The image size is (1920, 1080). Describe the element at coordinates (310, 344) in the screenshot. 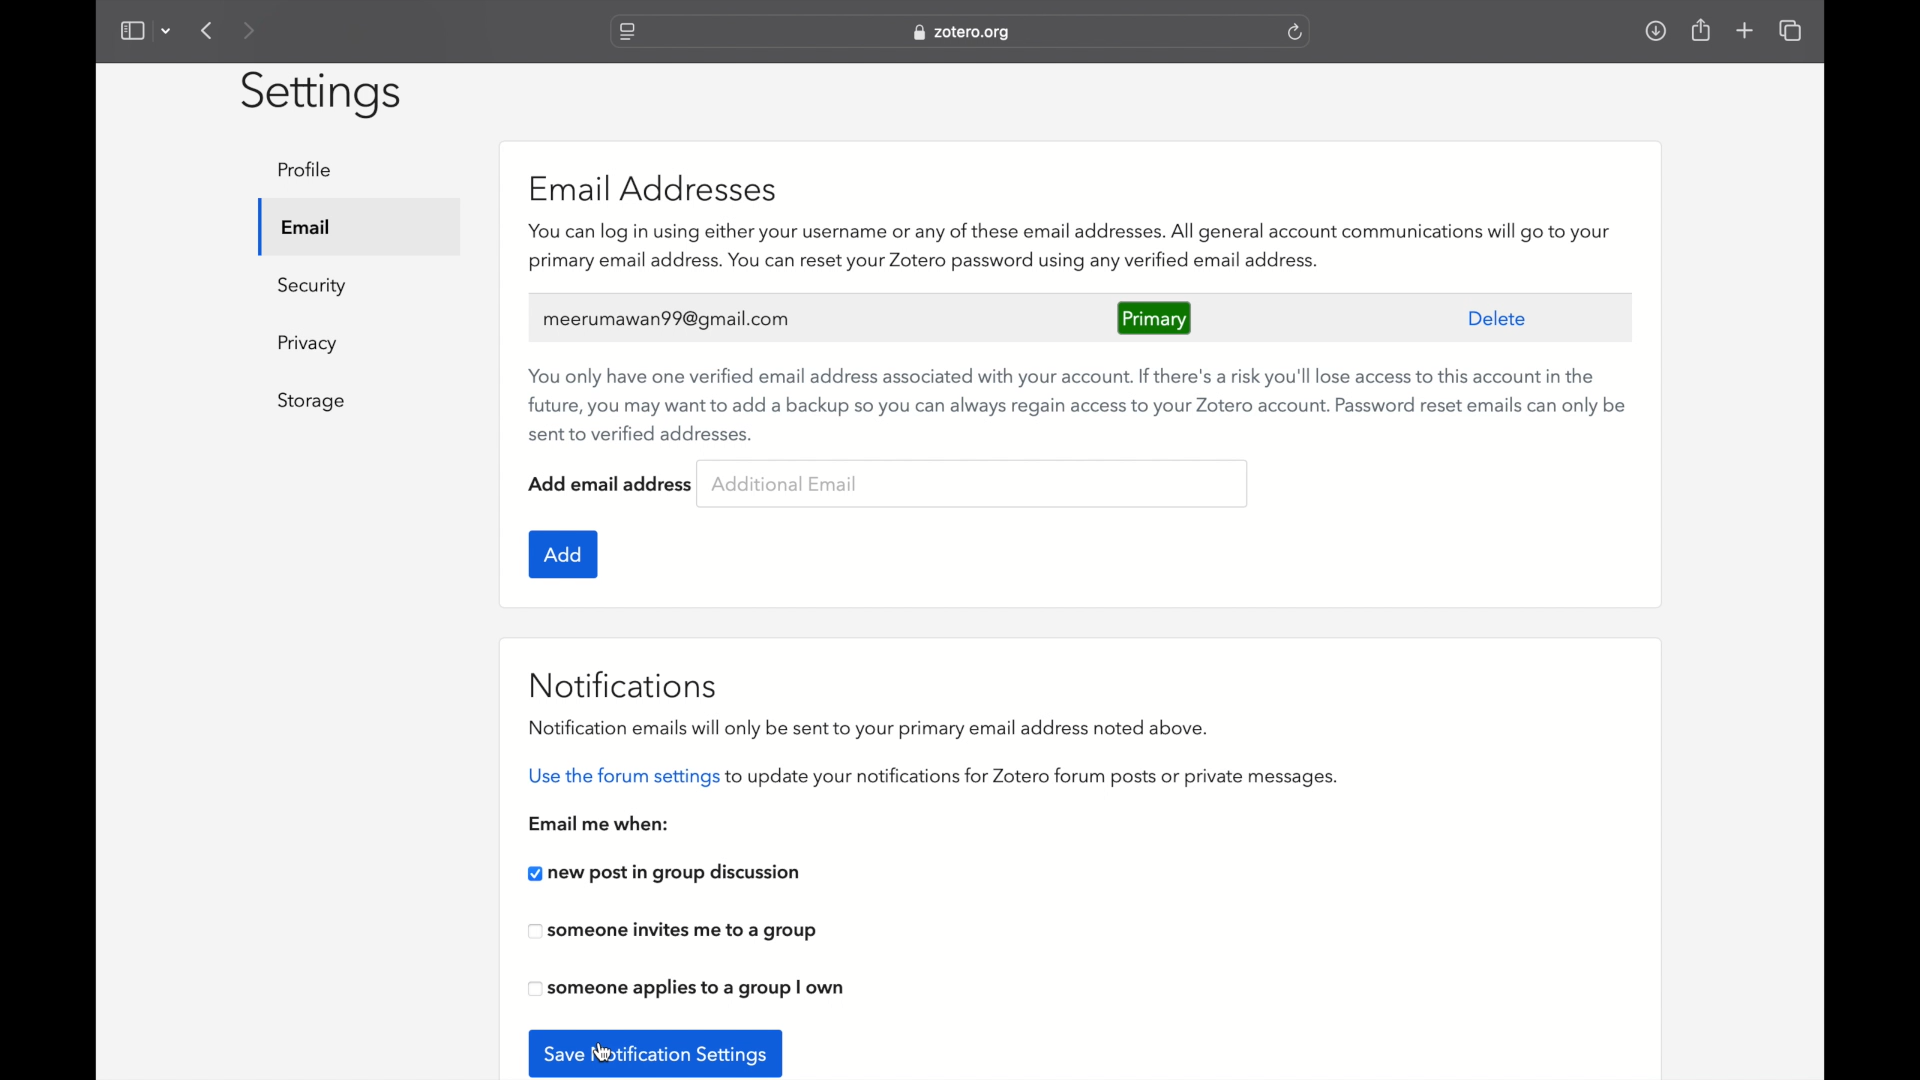

I see `privacy` at that location.